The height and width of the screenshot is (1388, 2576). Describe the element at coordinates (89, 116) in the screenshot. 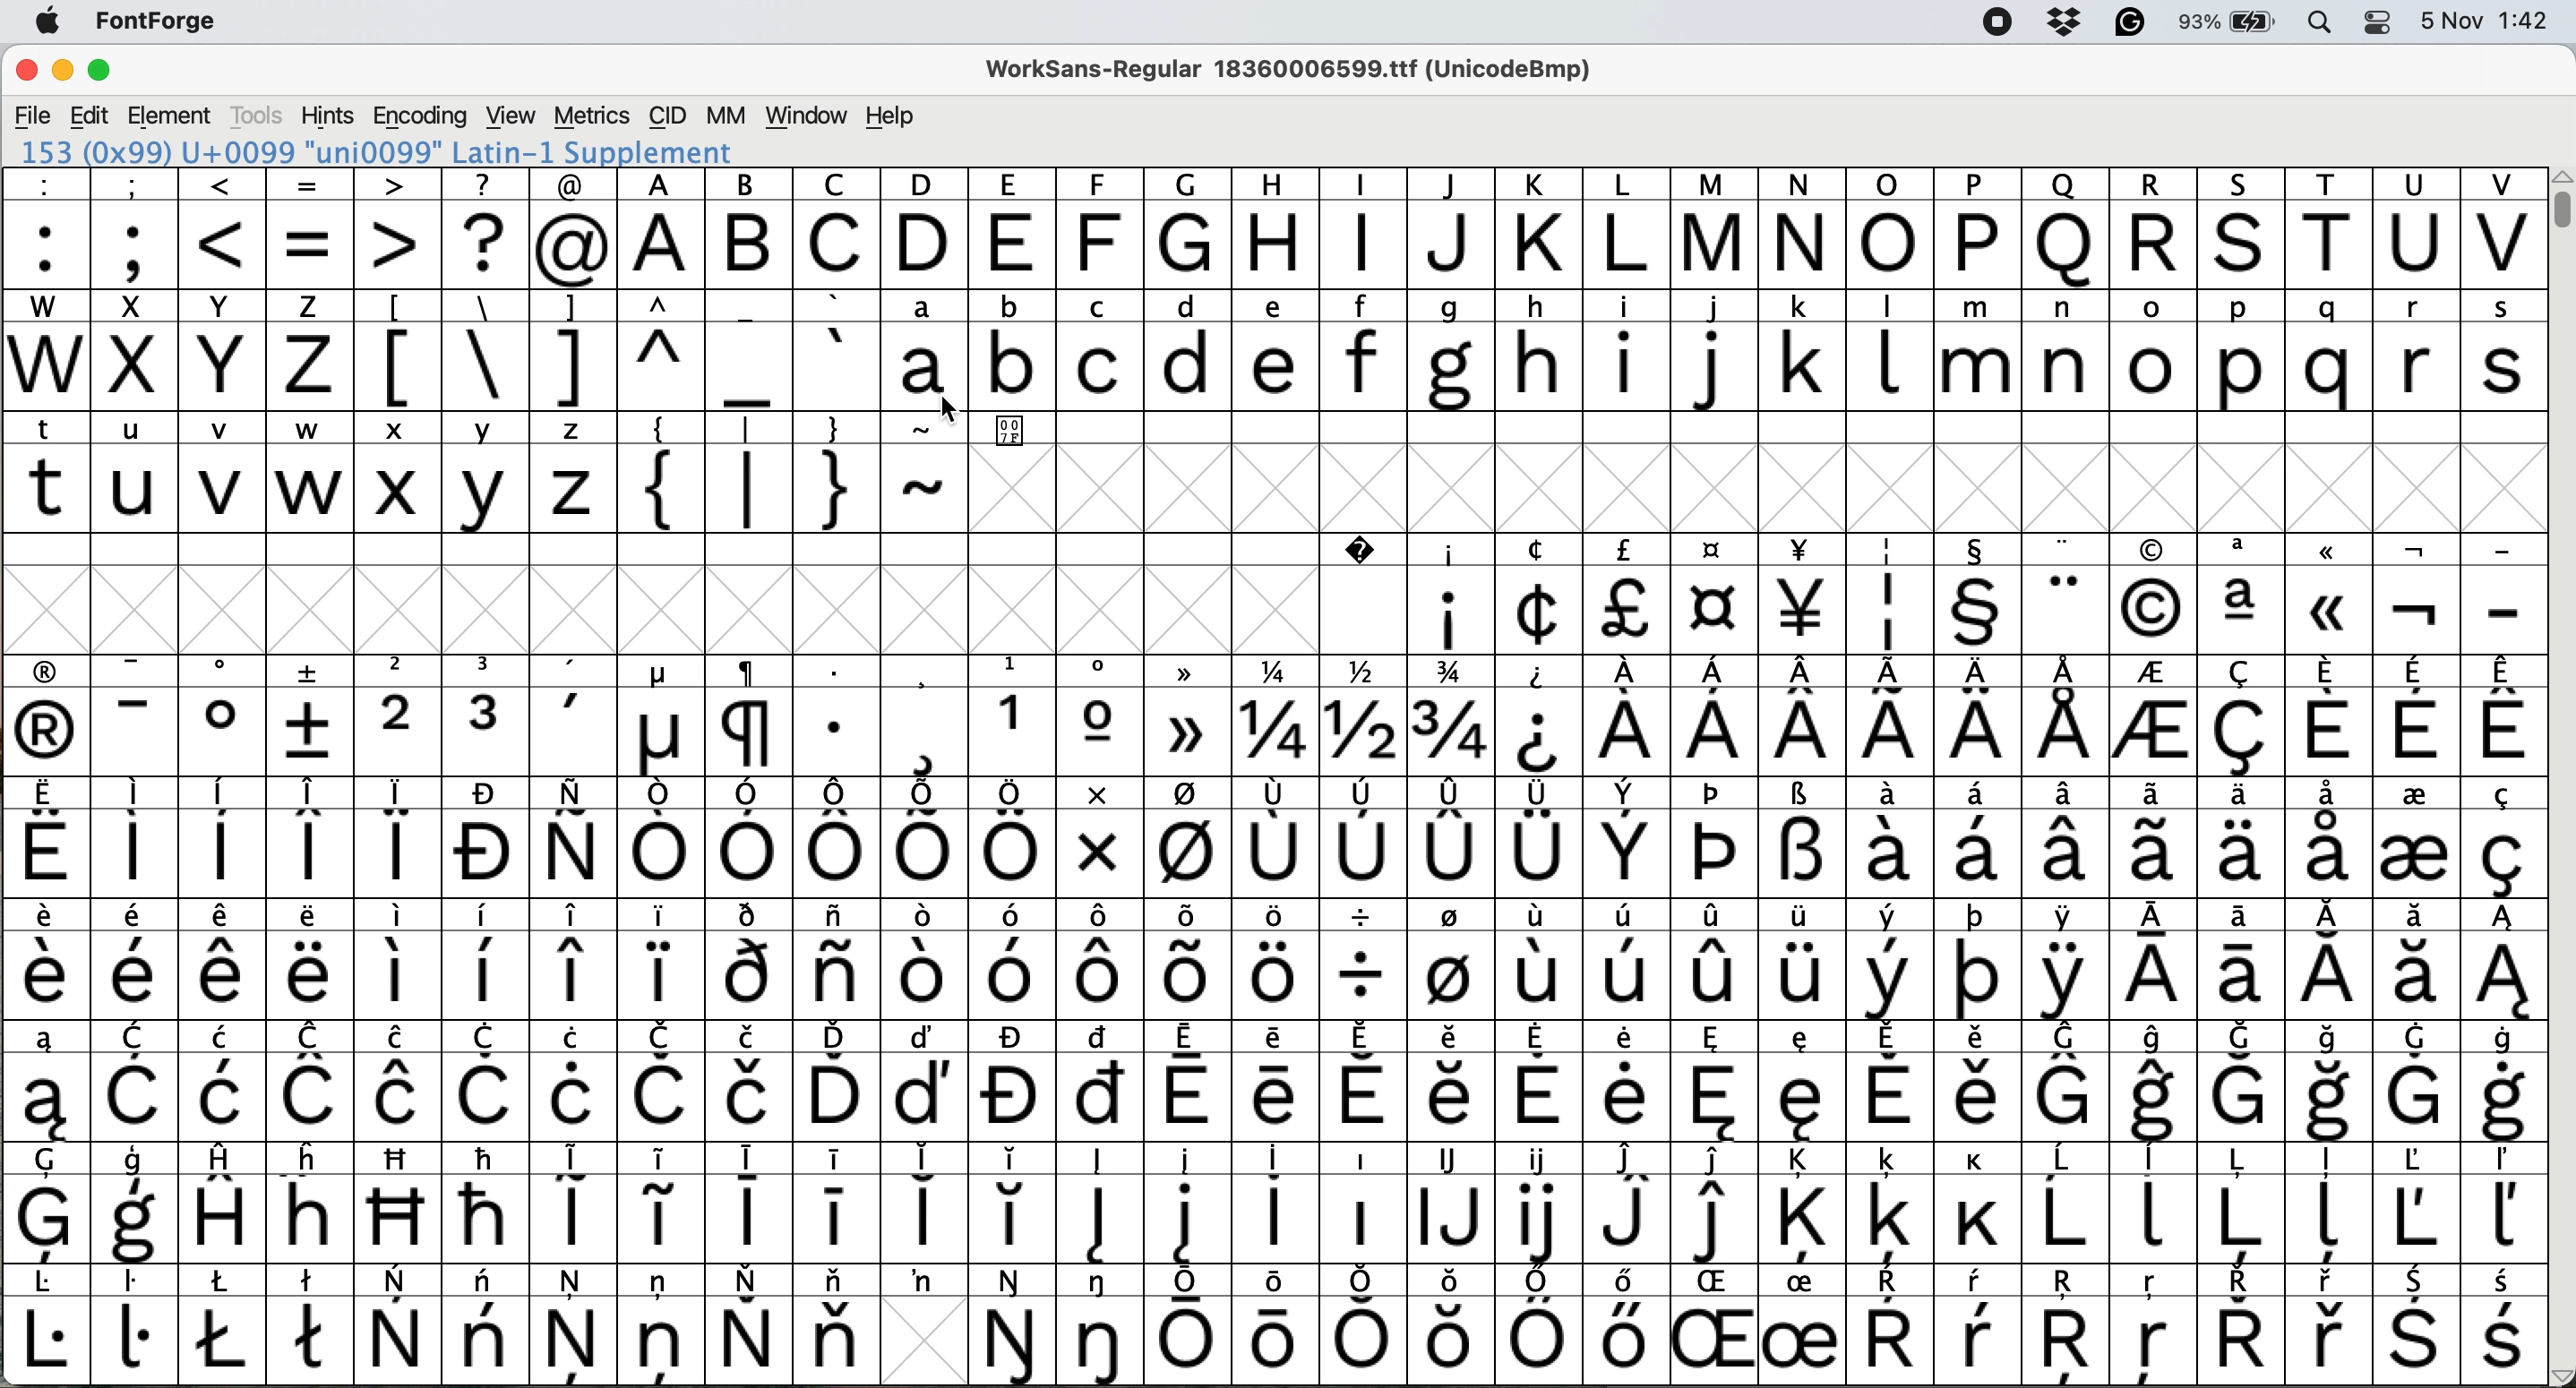

I see `edit` at that location.